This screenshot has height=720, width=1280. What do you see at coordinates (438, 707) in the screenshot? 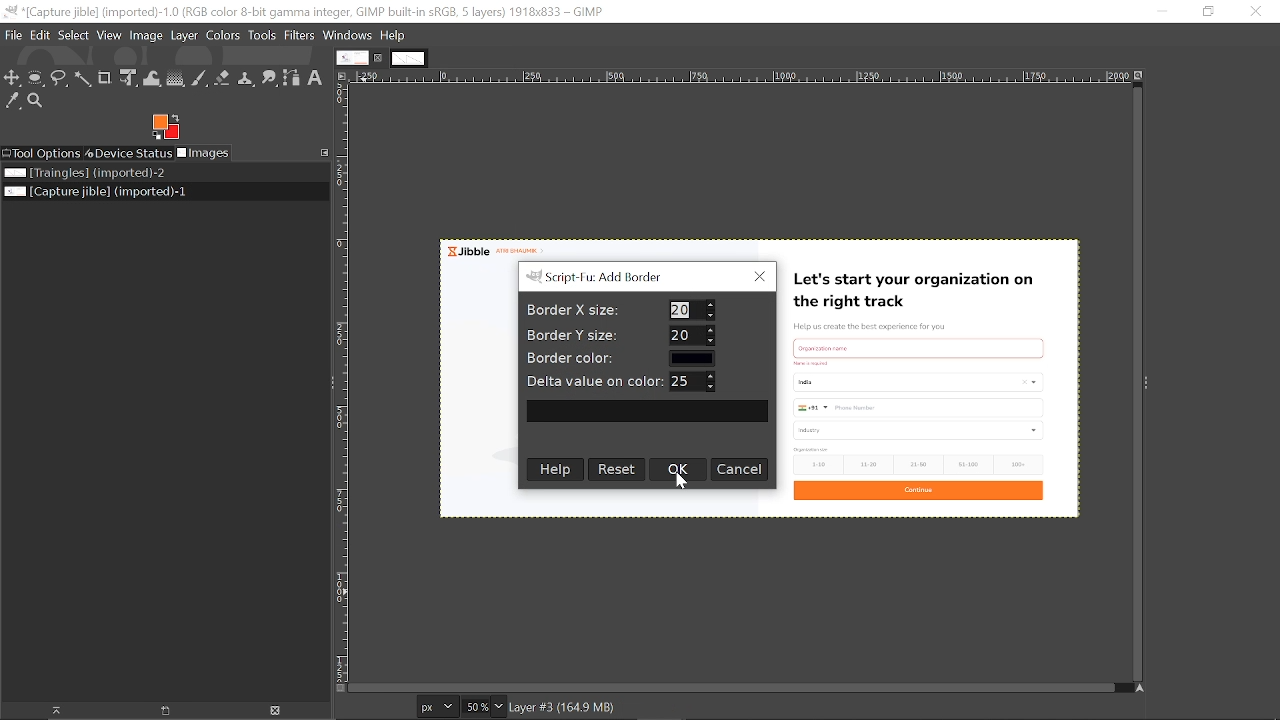
I see `Current image units` at bounding box center [438, 707].